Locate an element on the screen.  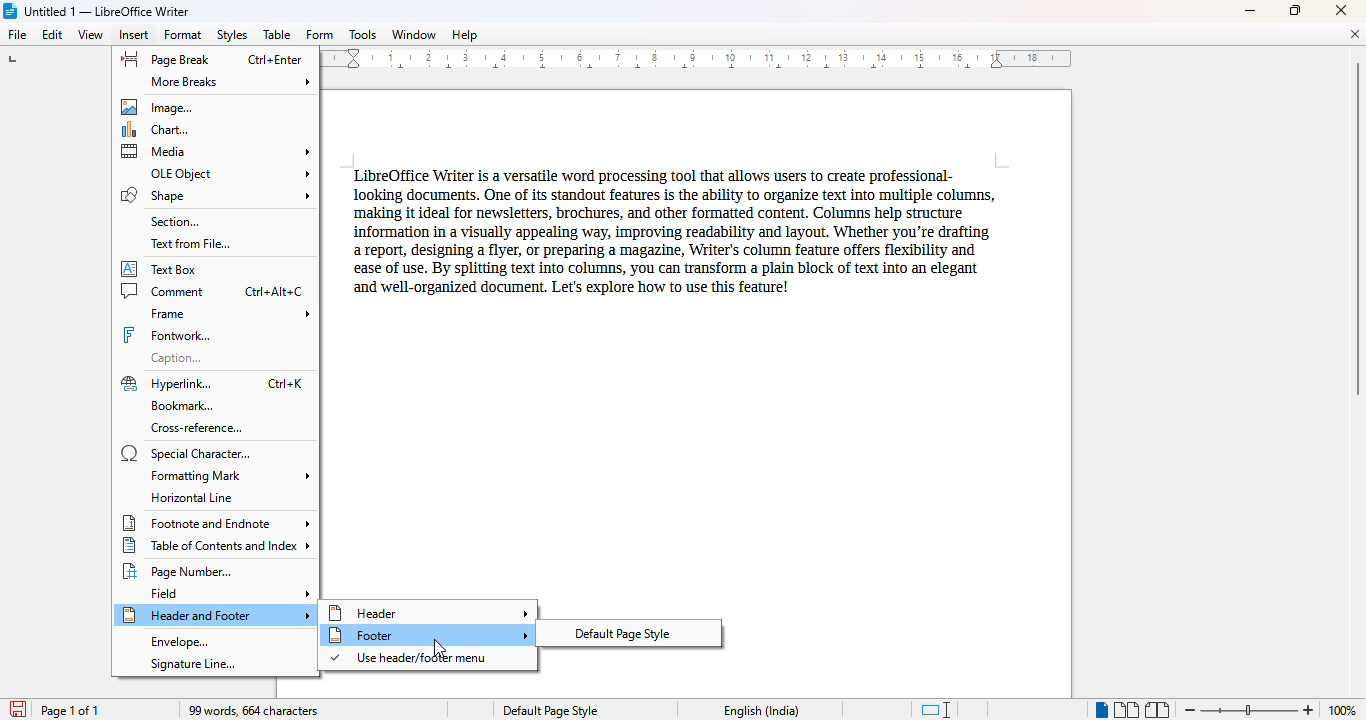
edit is located at coordinates (53, 35).